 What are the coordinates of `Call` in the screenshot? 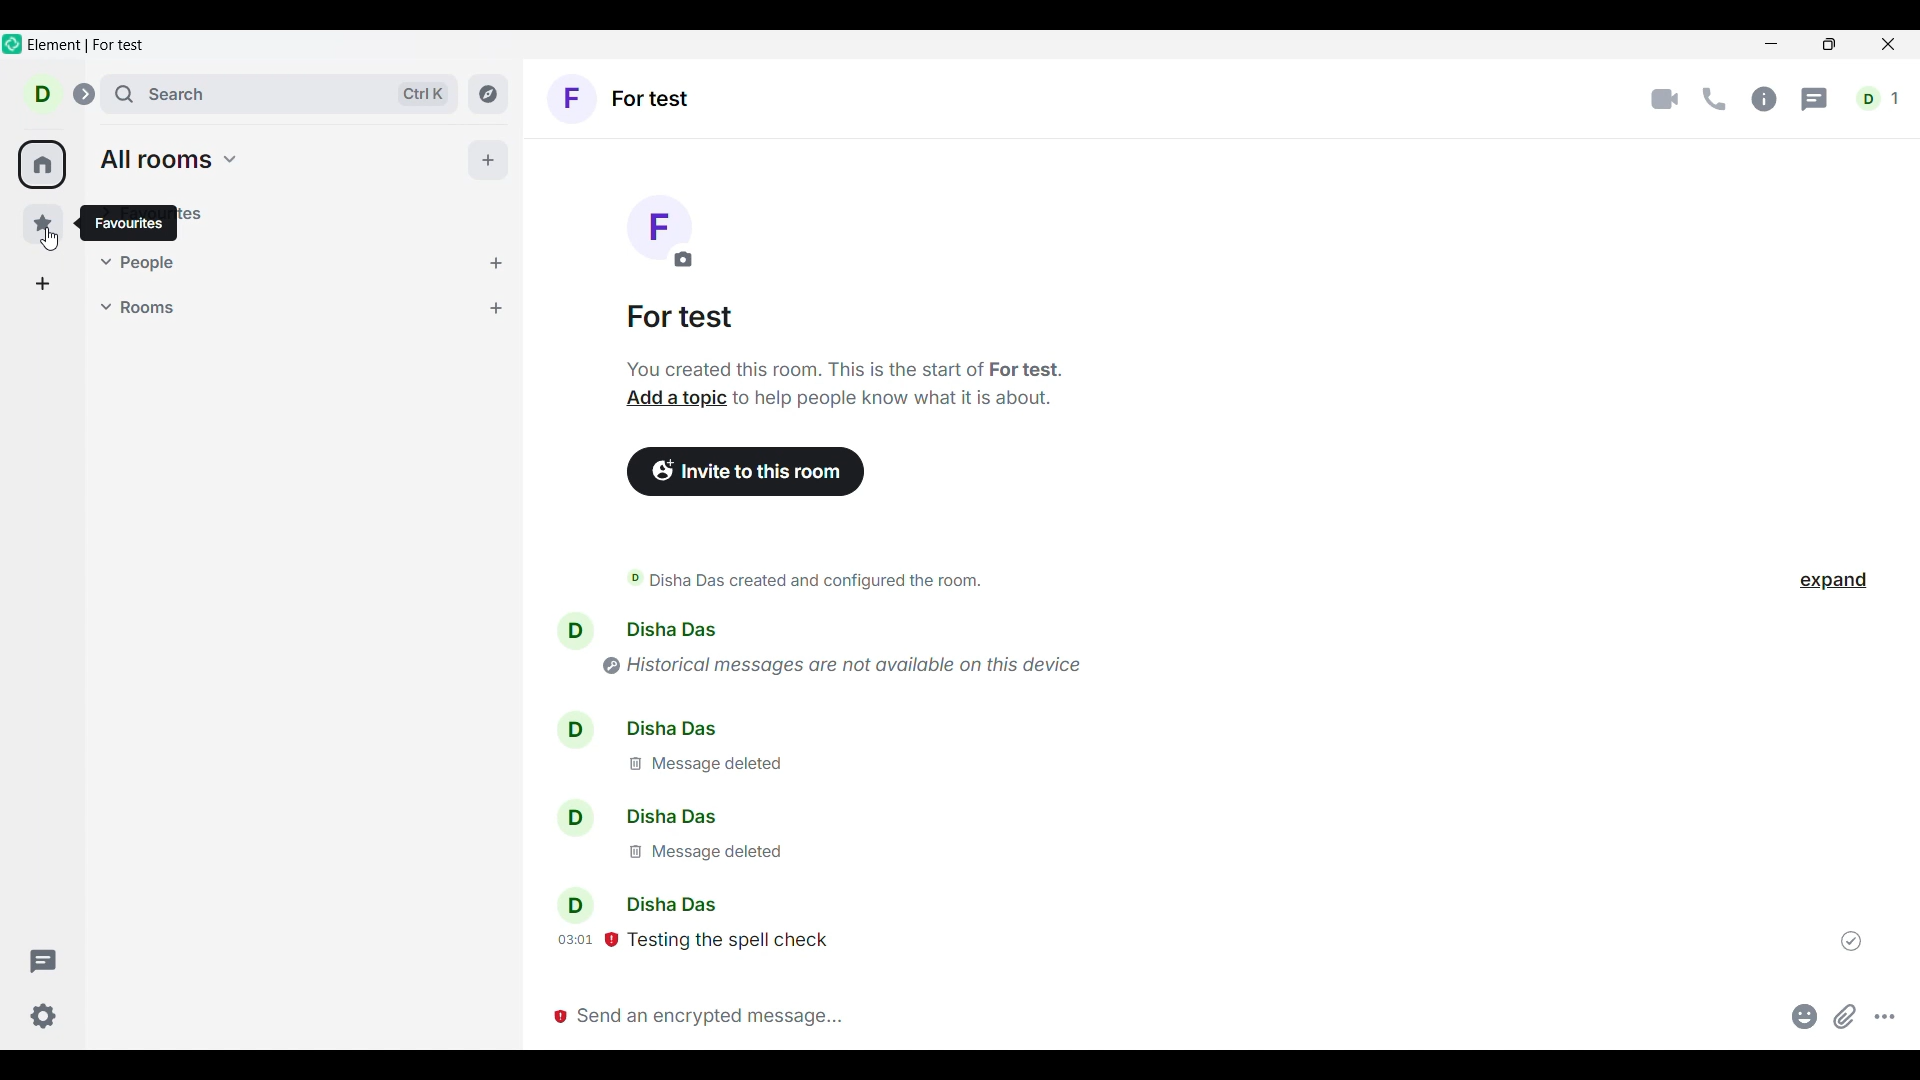 It's located at (1715, 99).